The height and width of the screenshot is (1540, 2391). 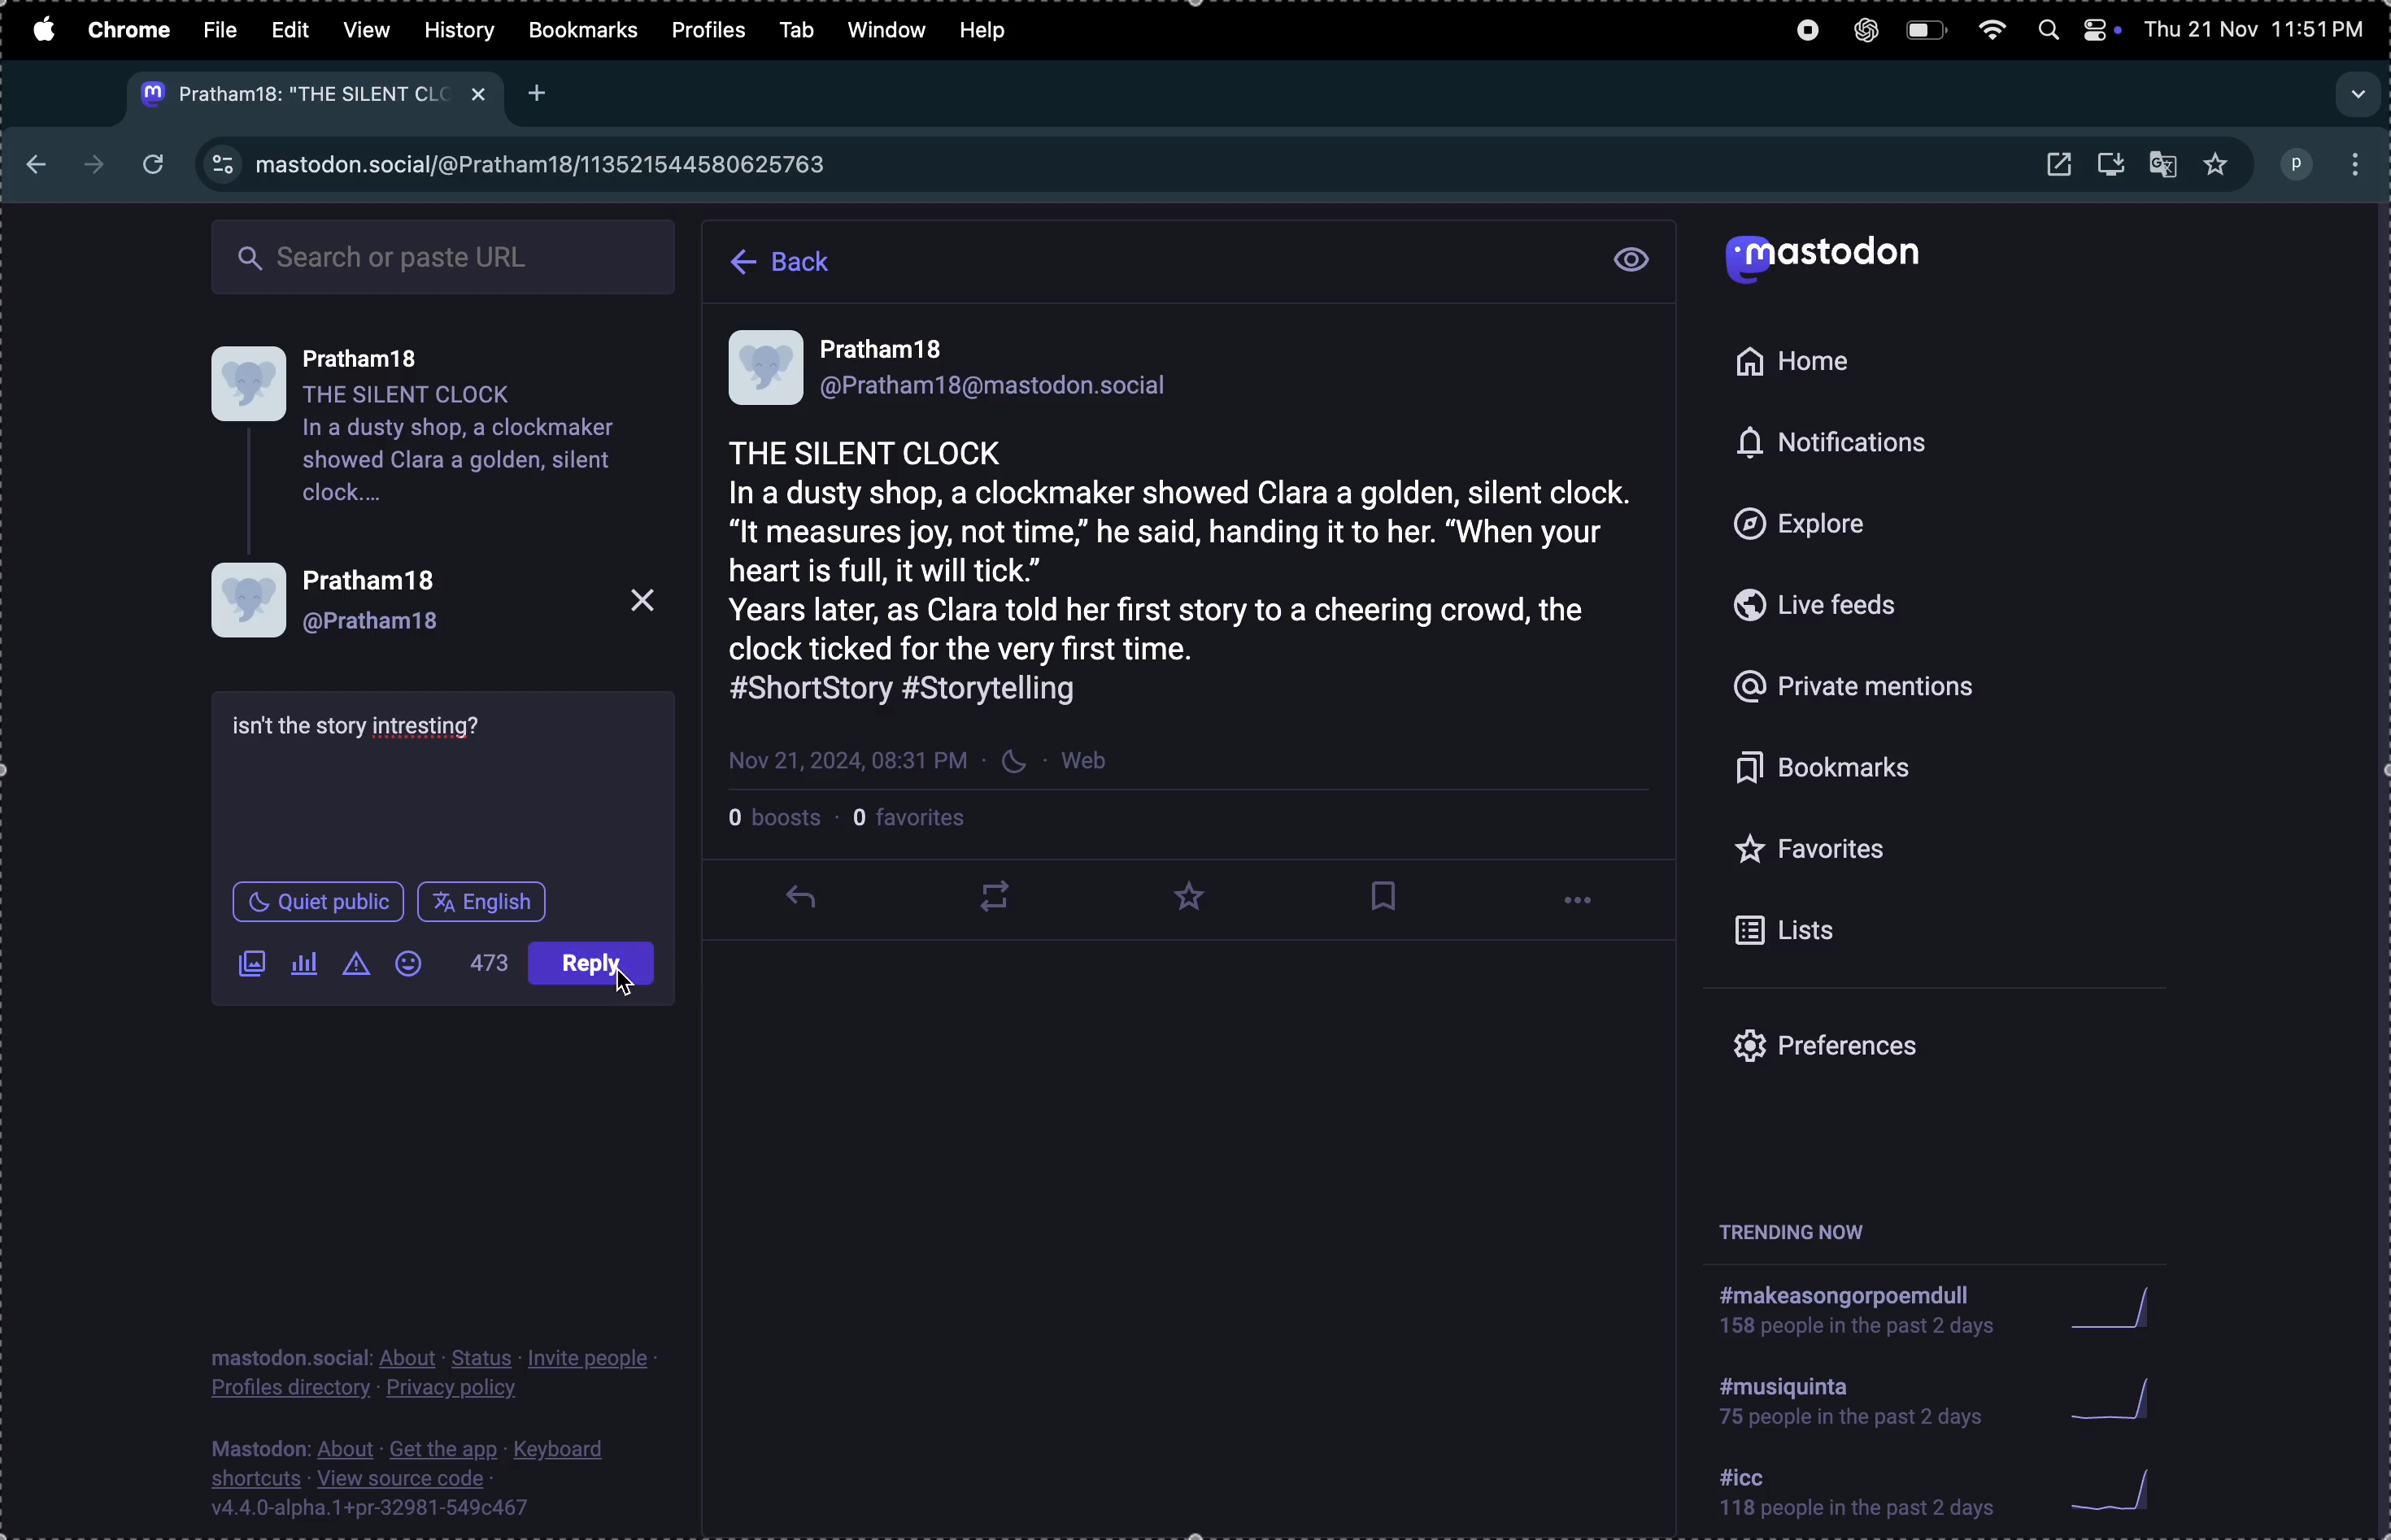 What do you see at coordinates (633, 984) in the screenshot?
I see `cursor` at bounding box center [633, 984].